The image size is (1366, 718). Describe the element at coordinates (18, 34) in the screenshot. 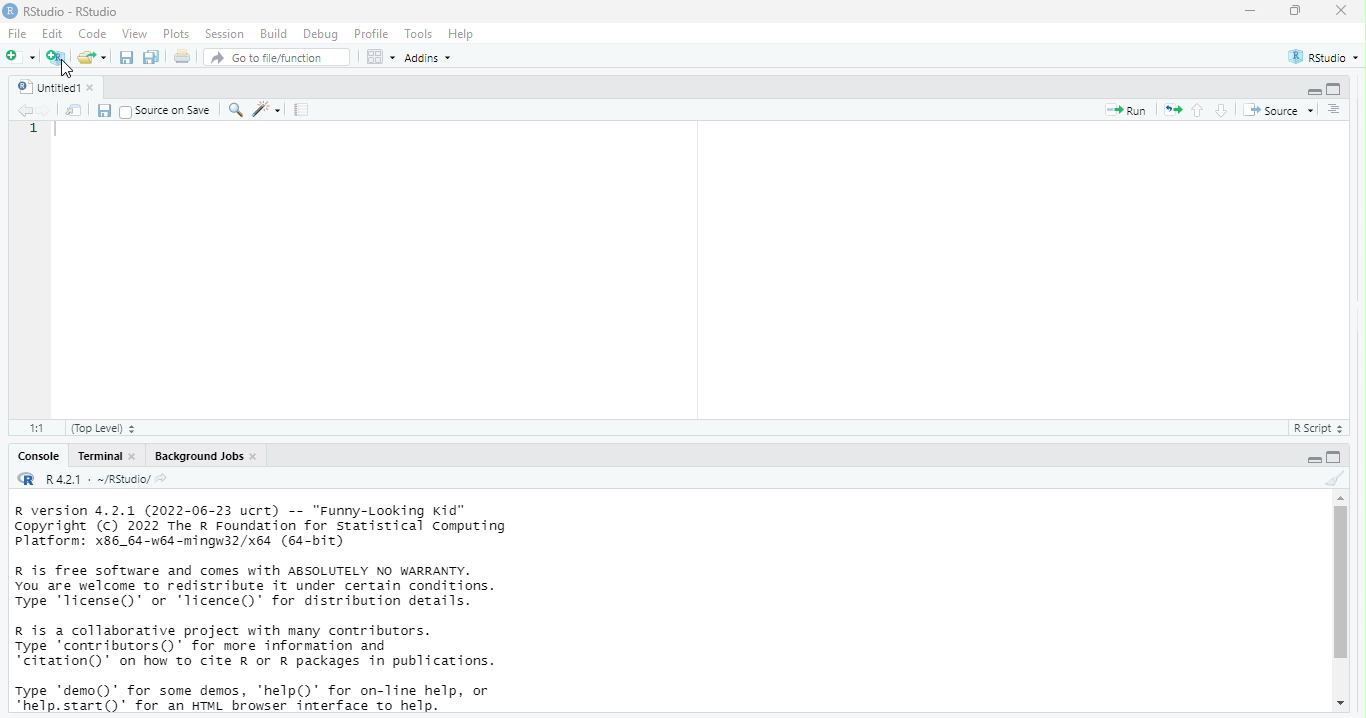

I see `File` at that location.